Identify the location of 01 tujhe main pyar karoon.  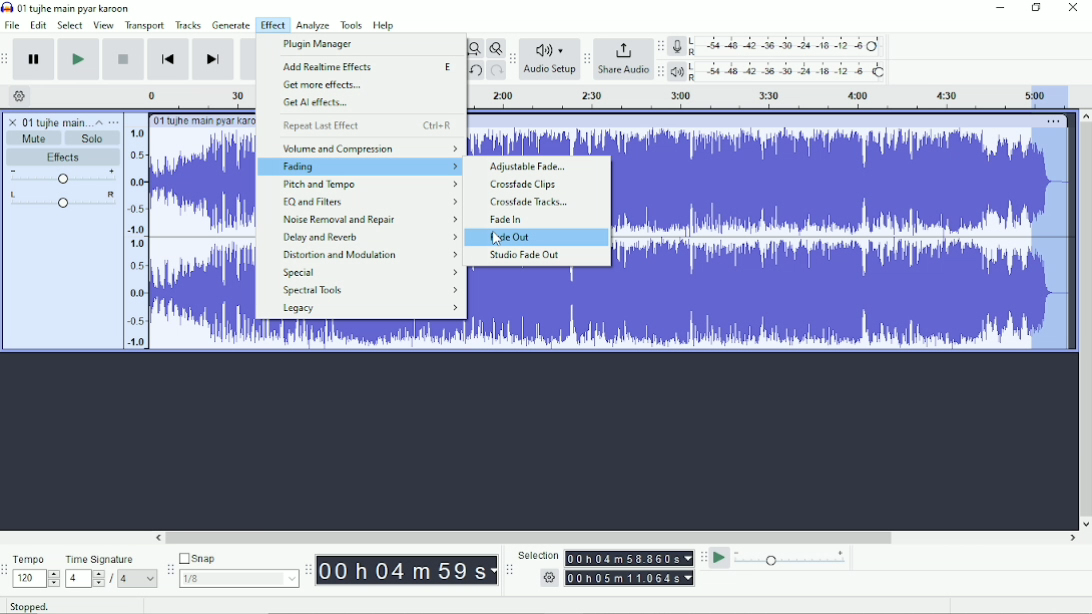
(203, 121).